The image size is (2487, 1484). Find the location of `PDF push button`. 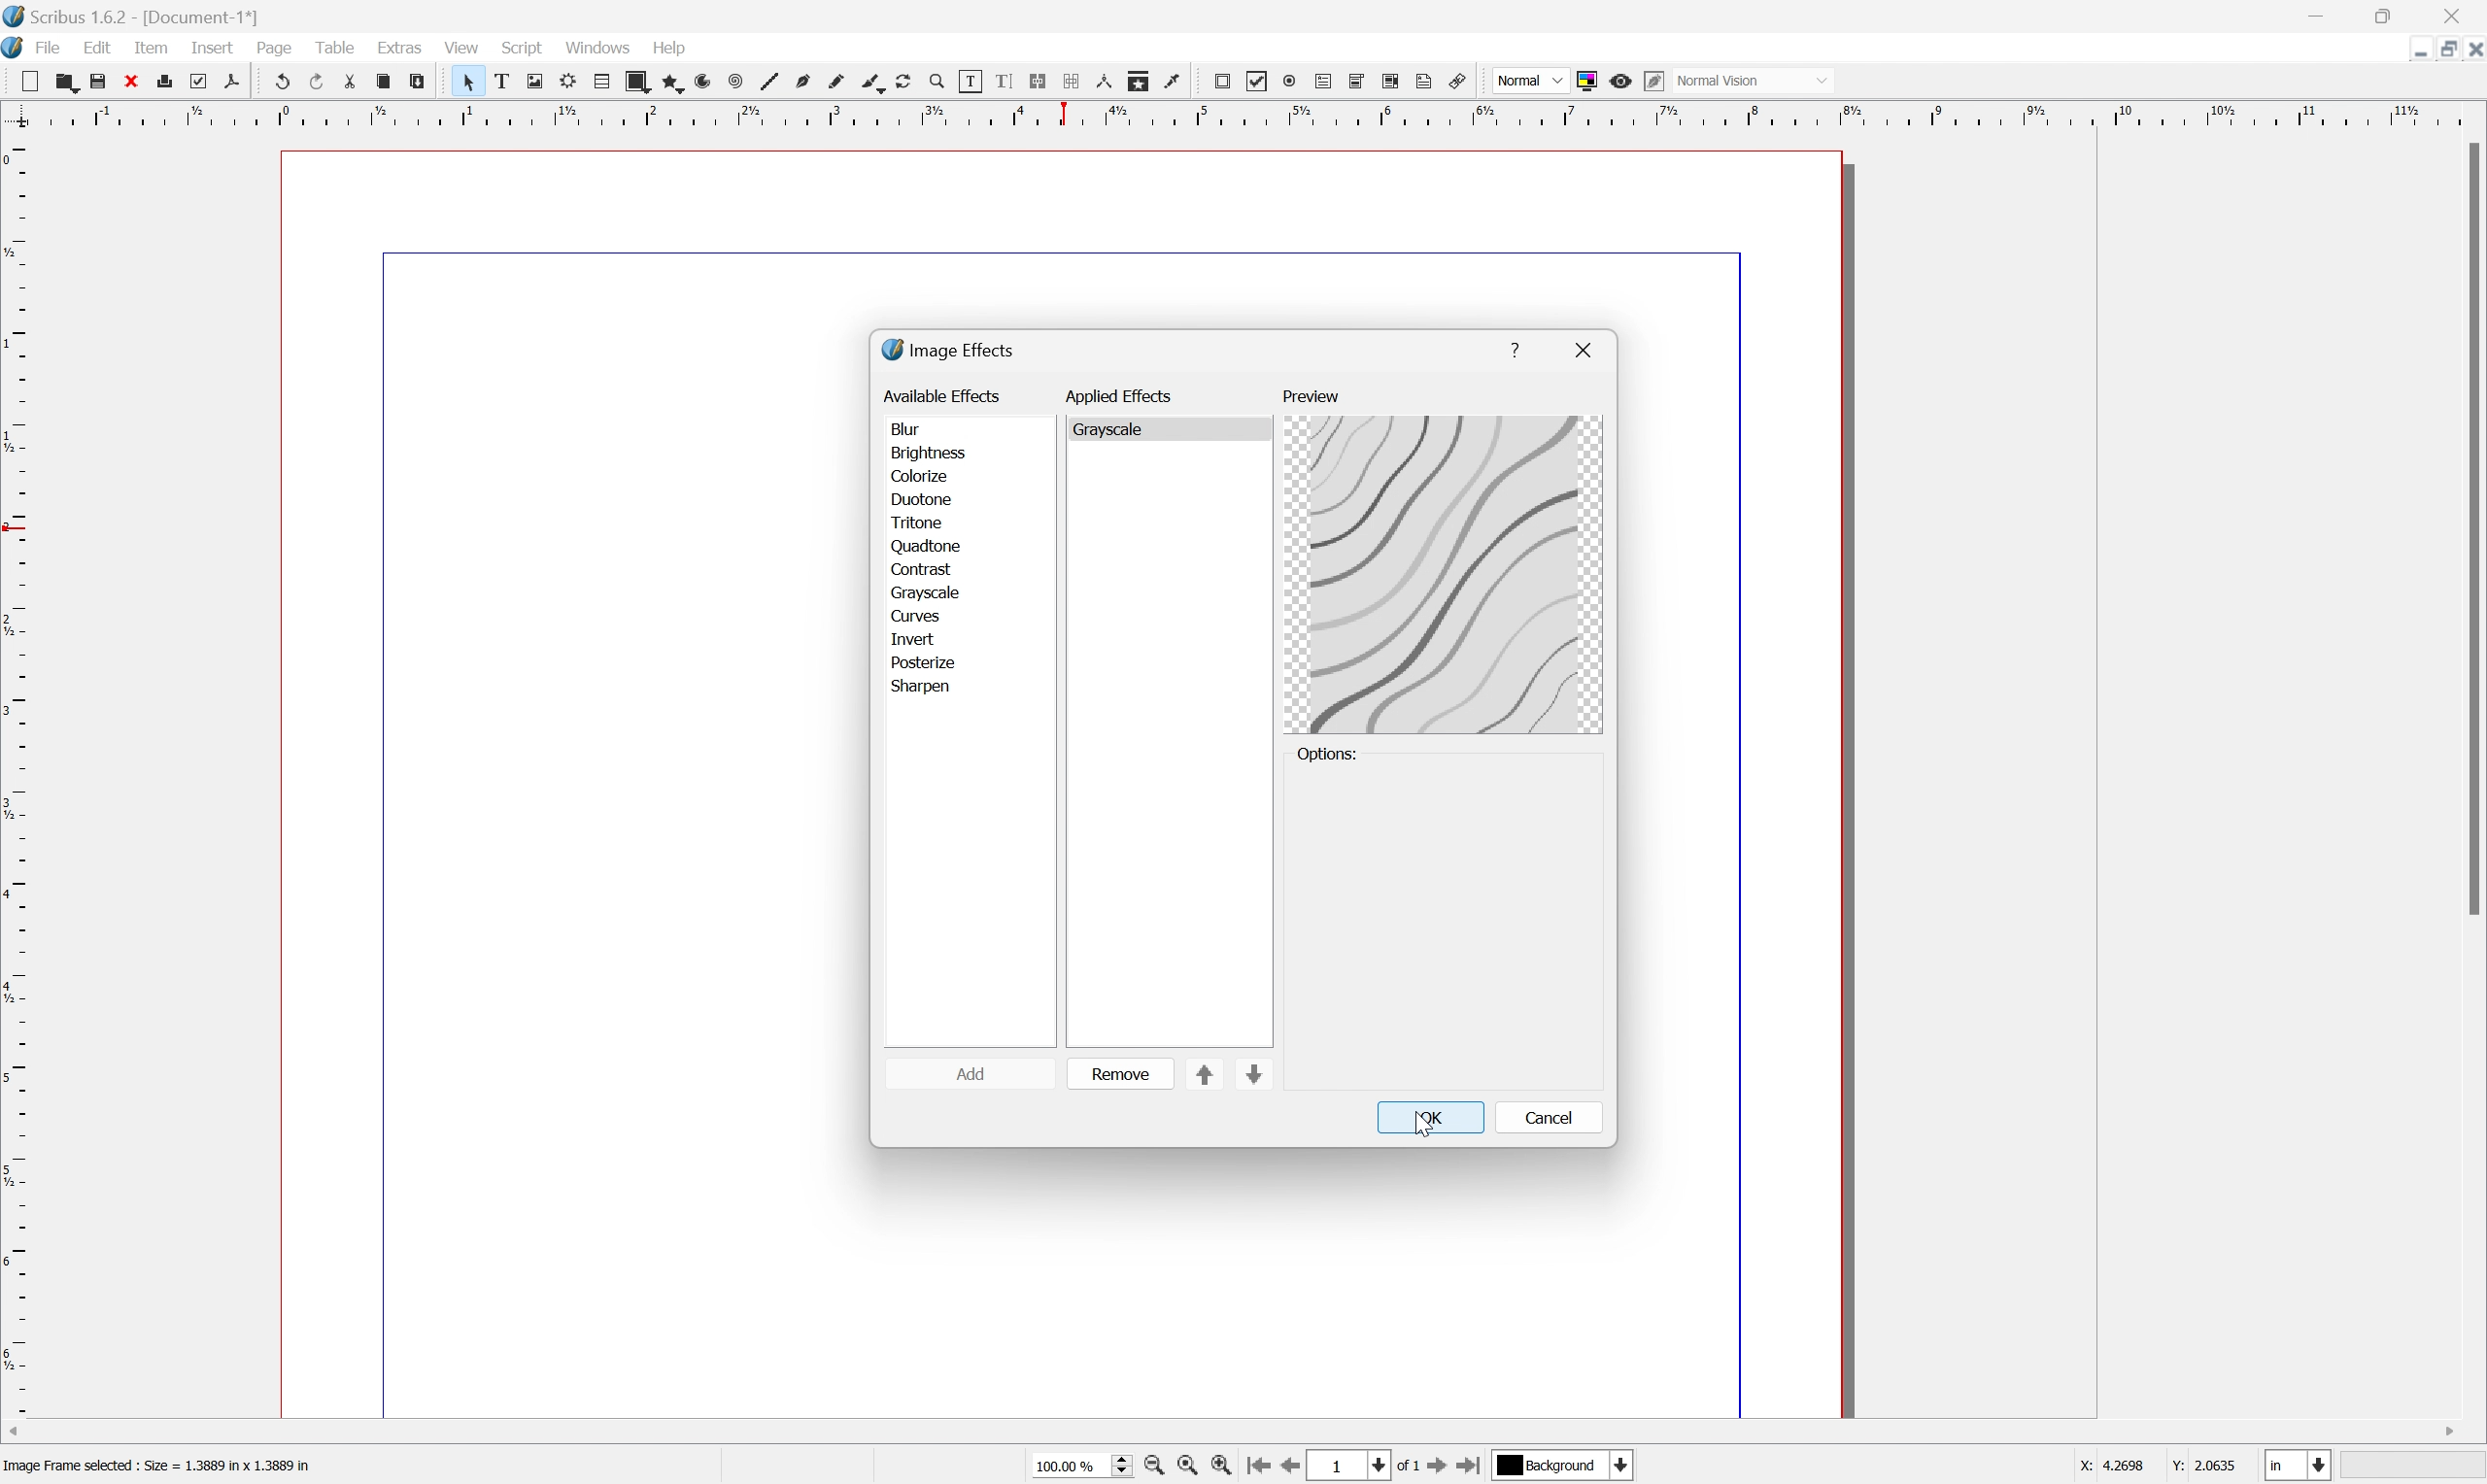

PDF push button is located at coordinates (1224, 81).